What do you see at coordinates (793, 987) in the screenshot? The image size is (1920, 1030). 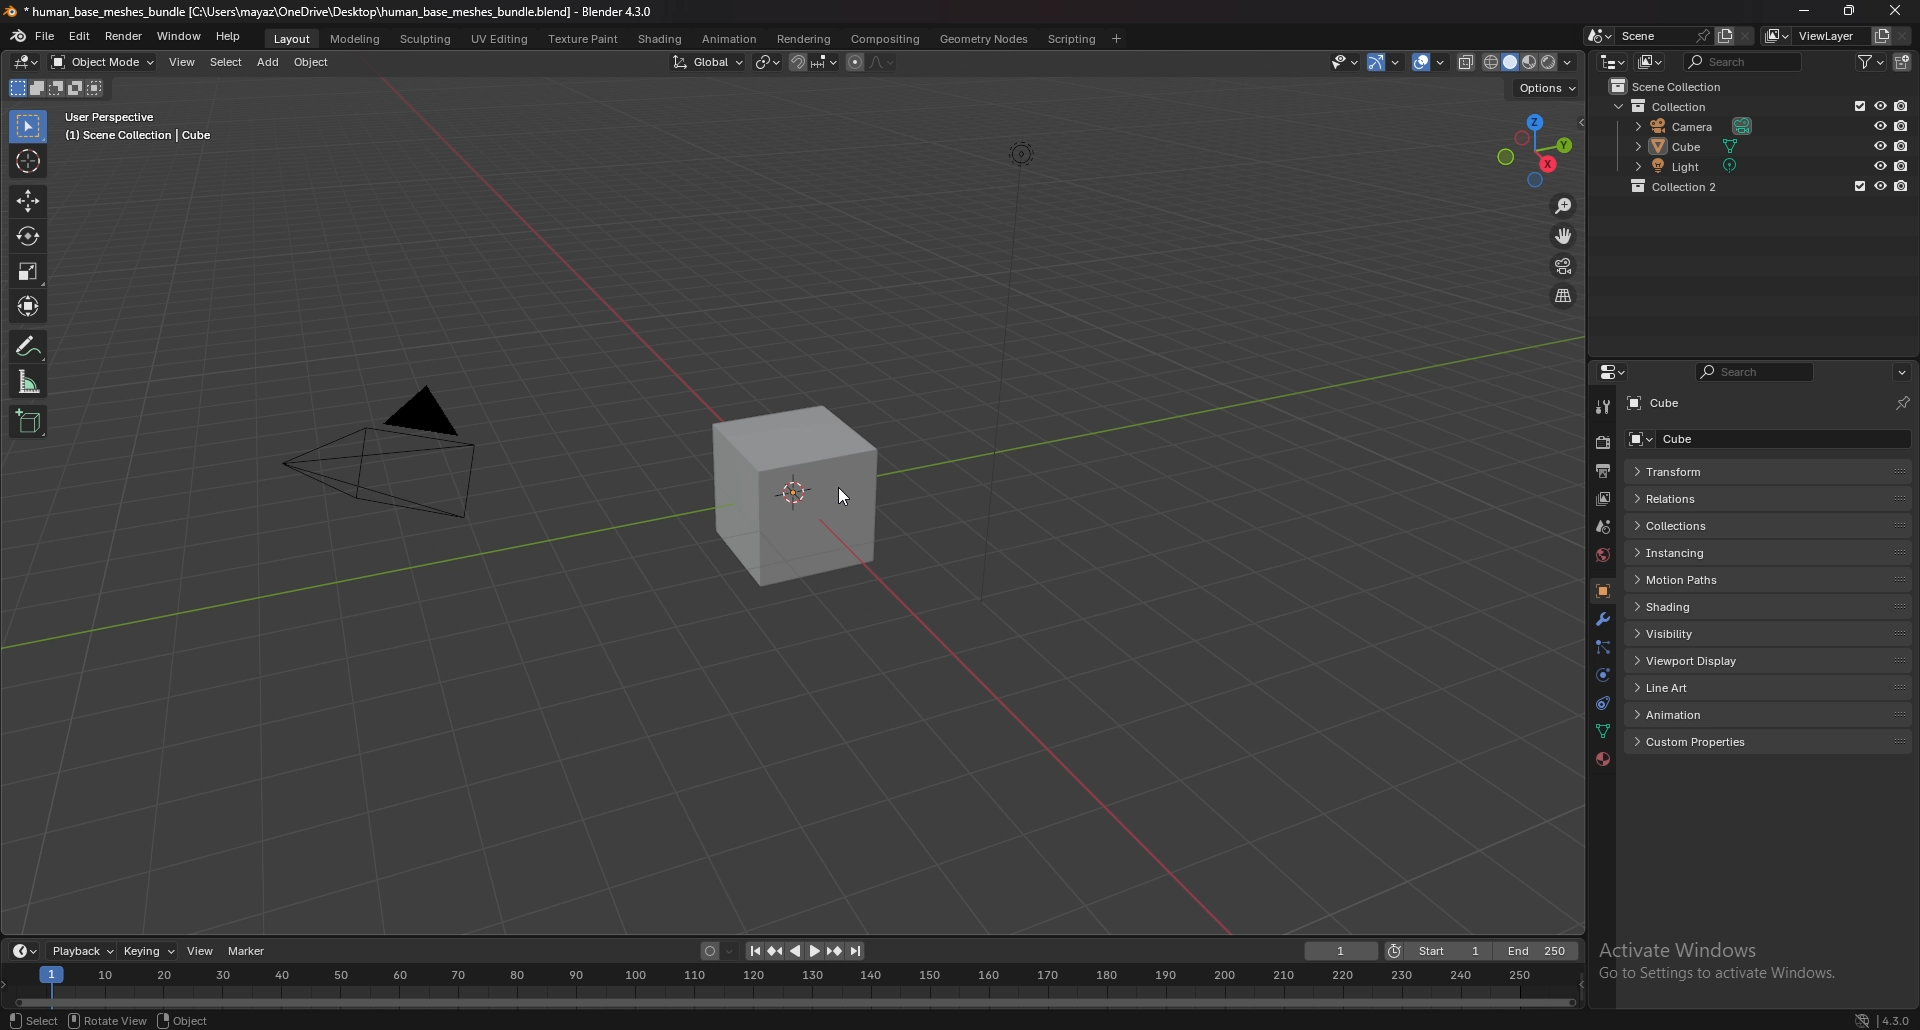 I see `seek` at bounding box center [793, 987].